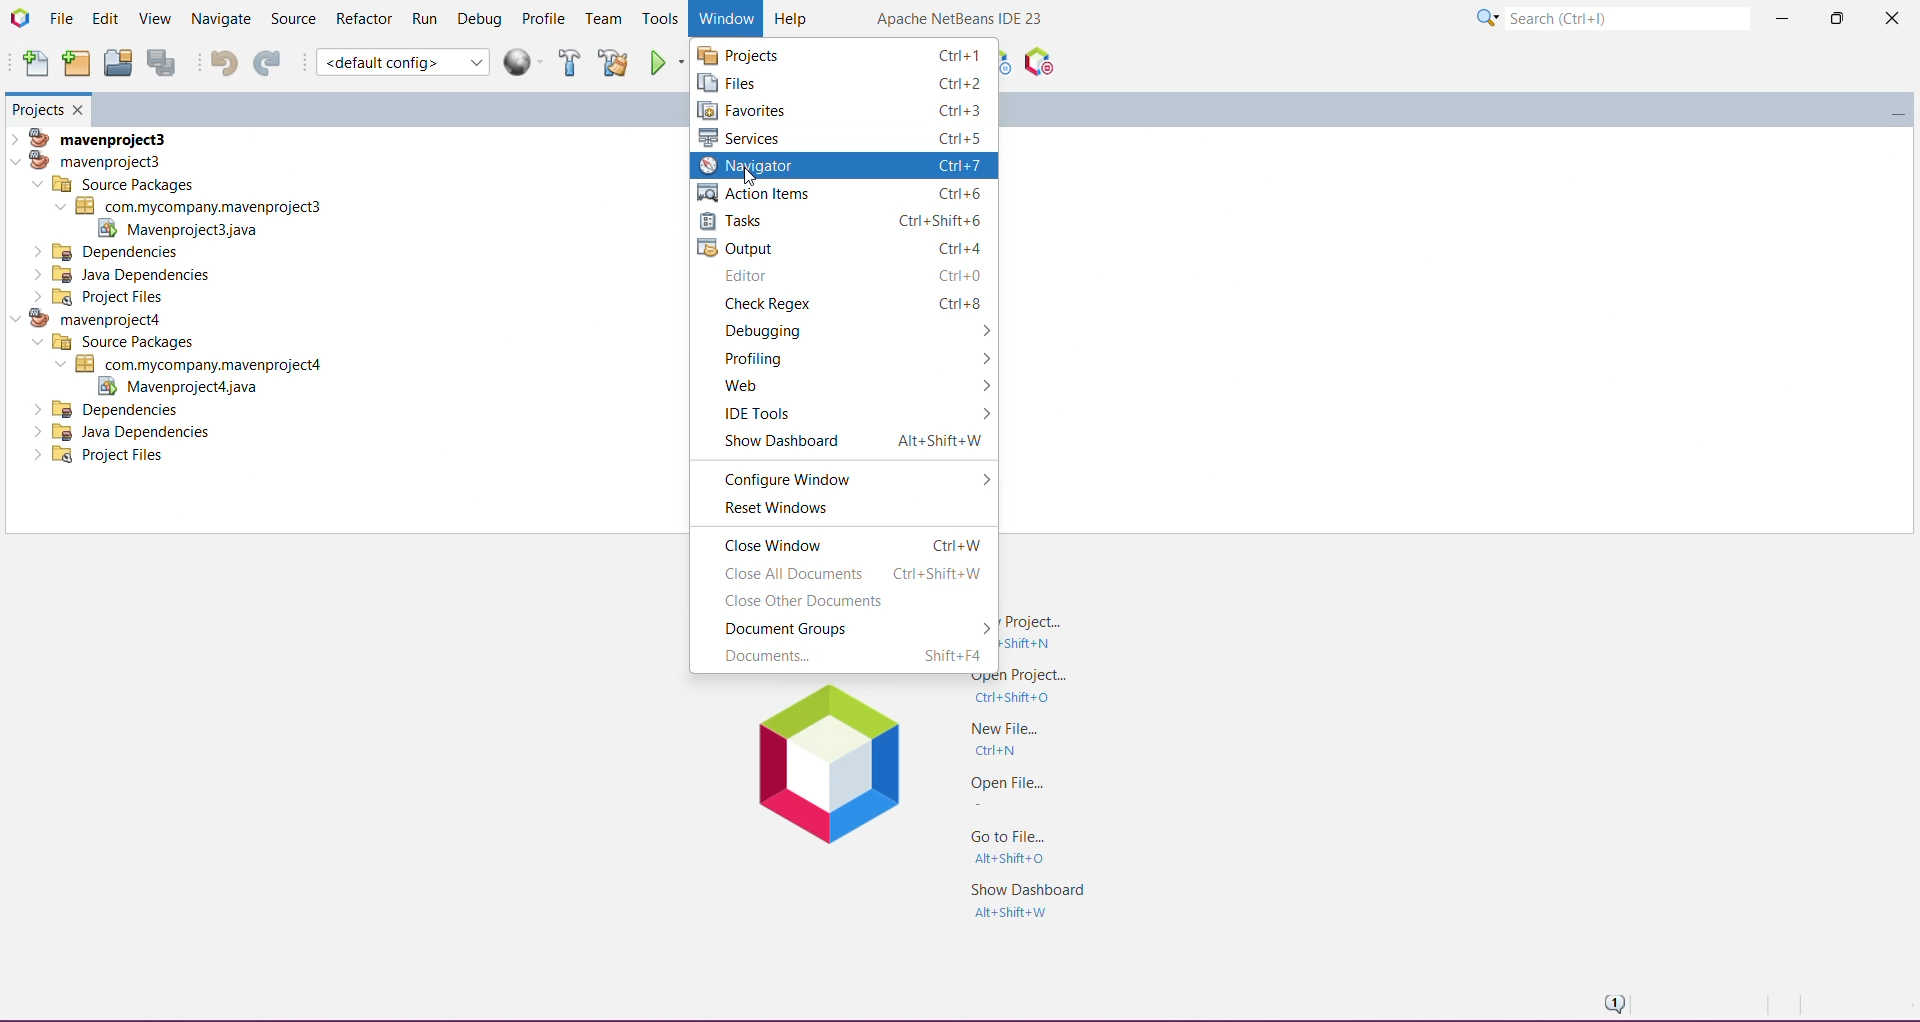 The width and height of the screenshot is (1920, 1022). I want to click on Show Dashboard, so click(1024, 900).